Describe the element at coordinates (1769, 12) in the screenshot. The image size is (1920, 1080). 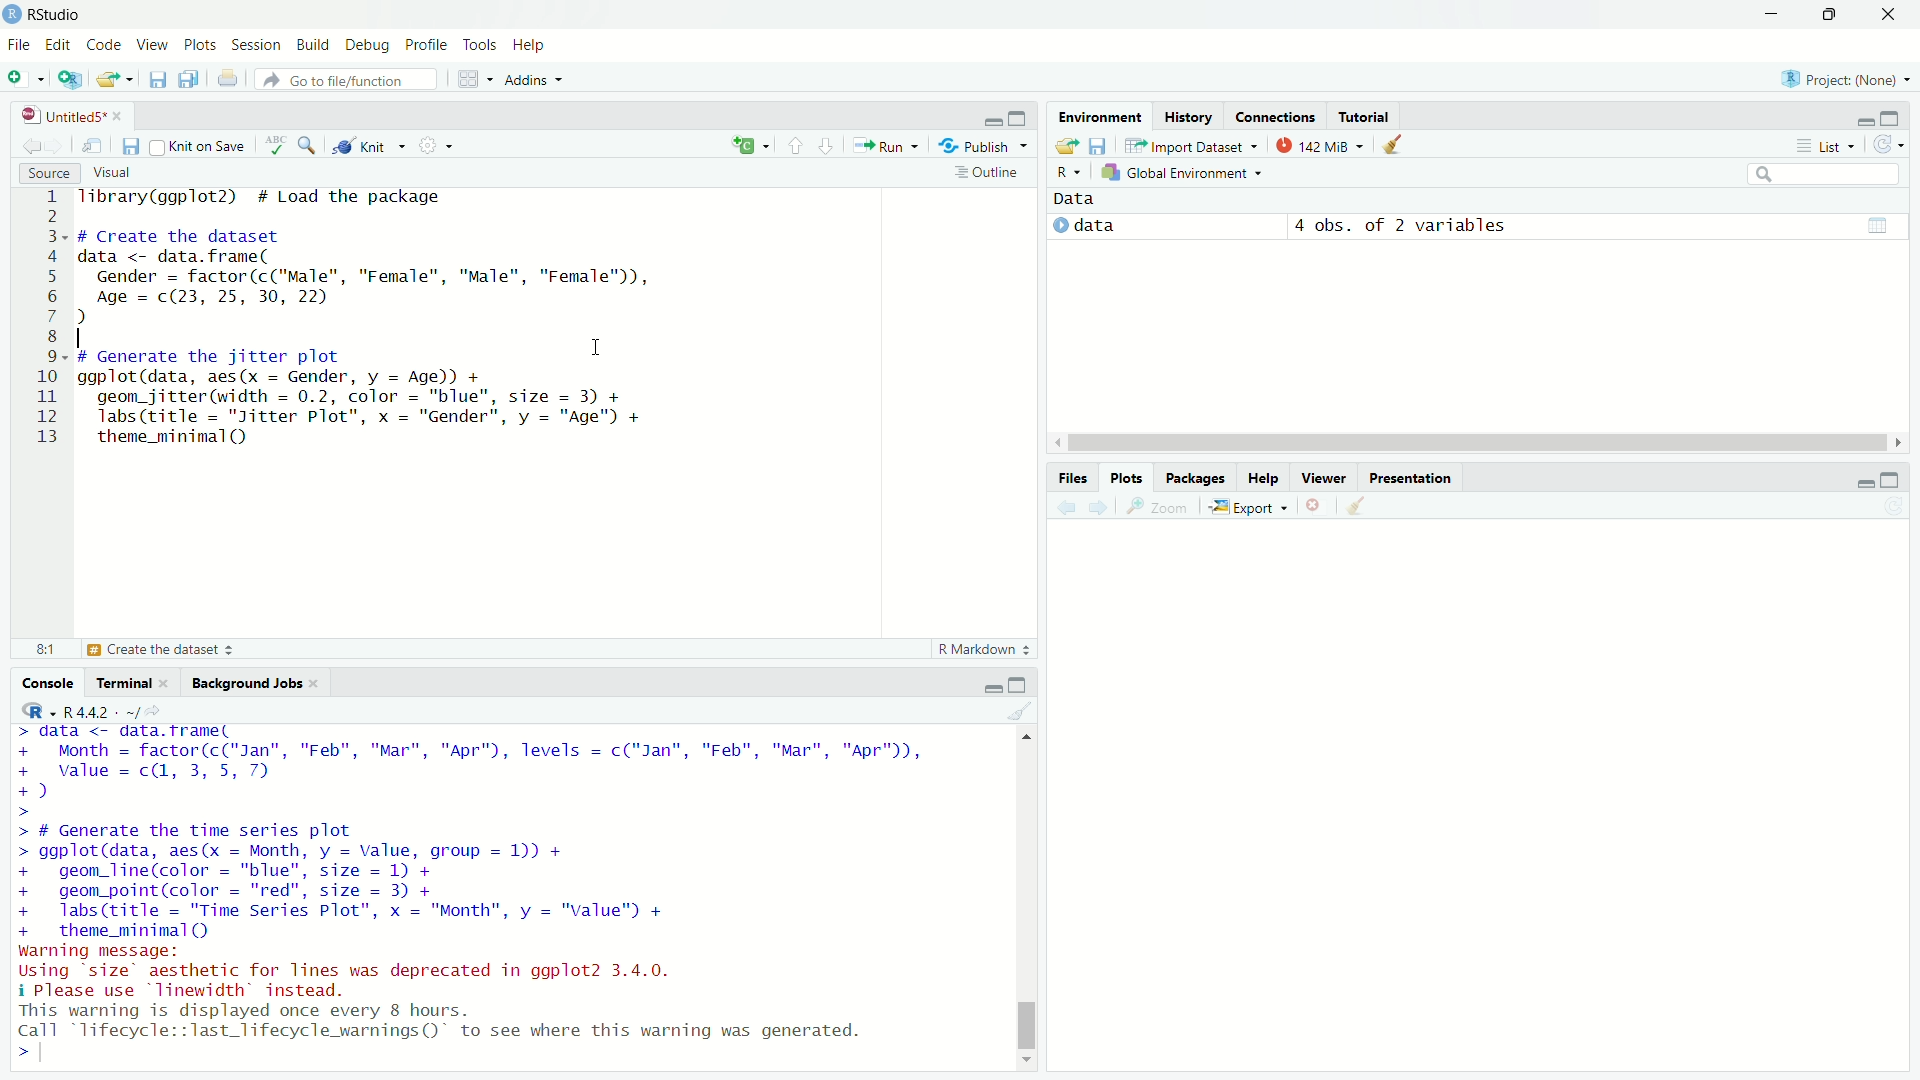
I see `minimize` at that location.